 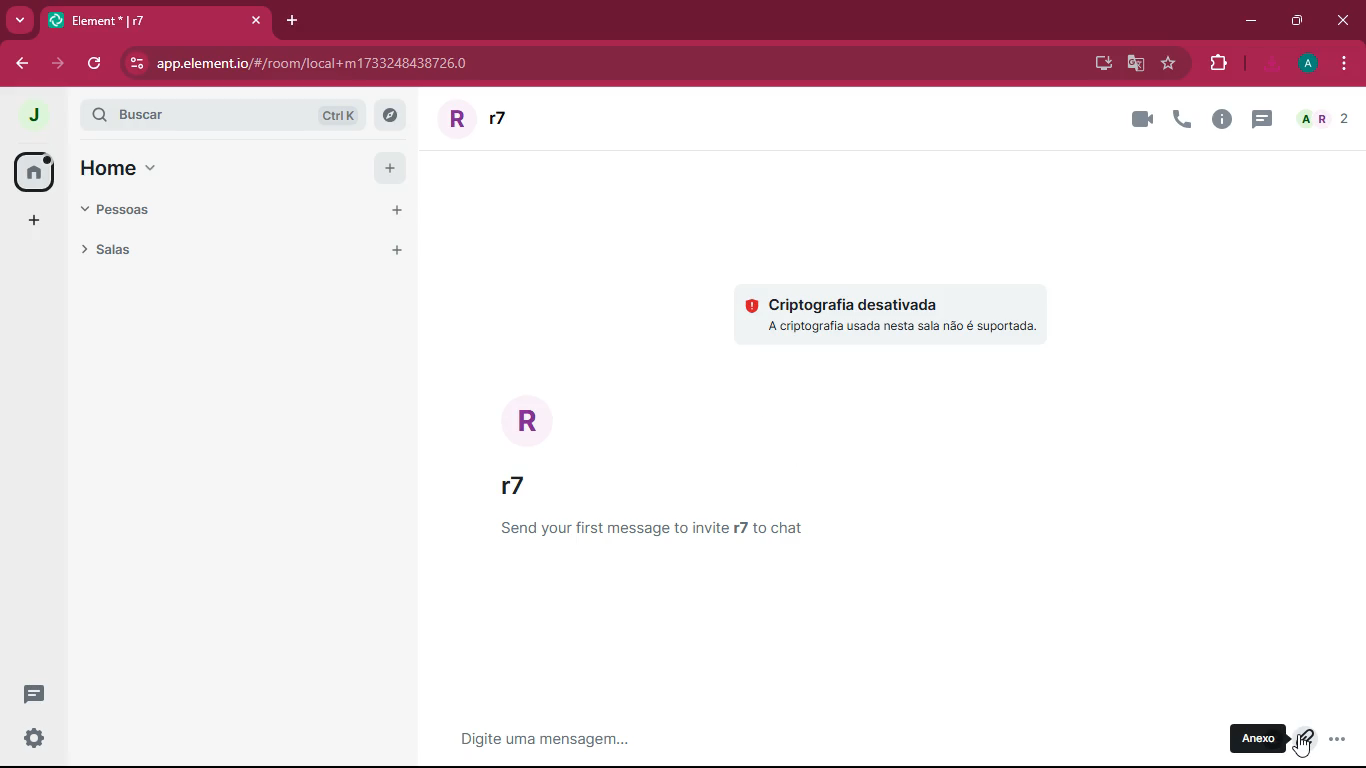 What do you see at coordinates (535, 420) in the screenshot?
I see `r` at bounding box center [535, 420].